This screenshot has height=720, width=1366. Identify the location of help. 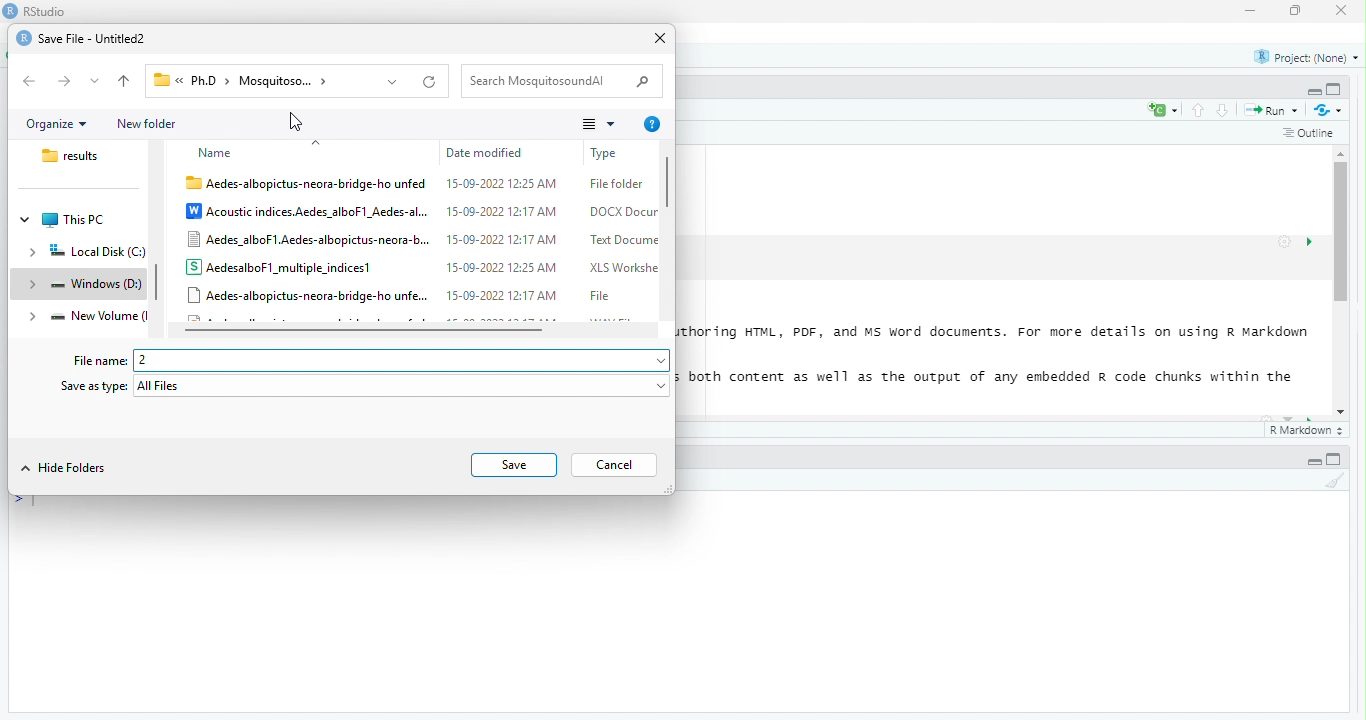
(654, 125).